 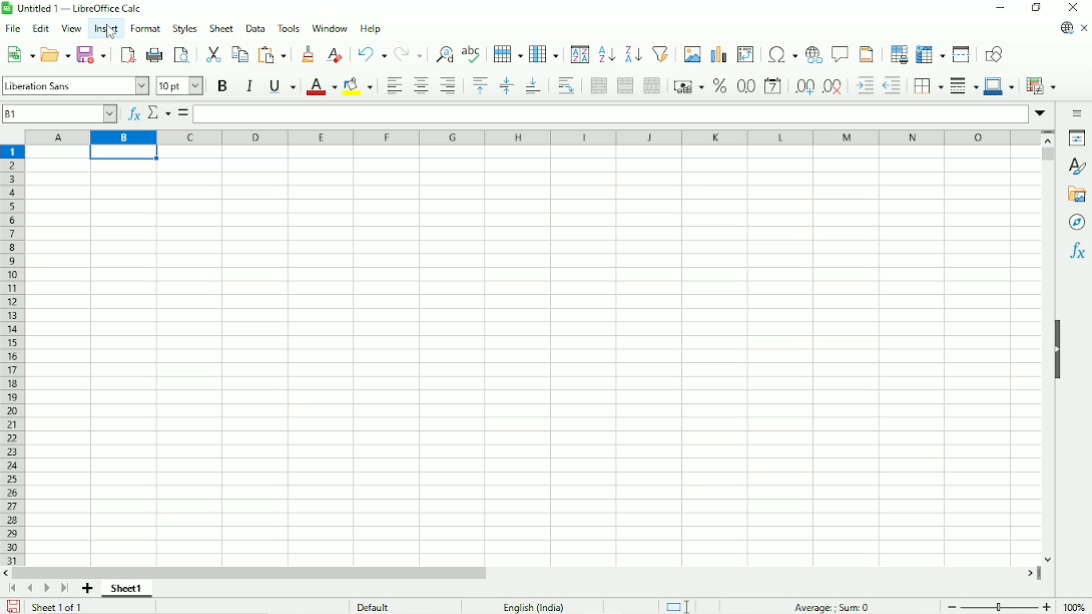 What do you see at coordinates (1038, 9) in the screenshot?
I see `Restore down` at bounding box center [1038, 9].